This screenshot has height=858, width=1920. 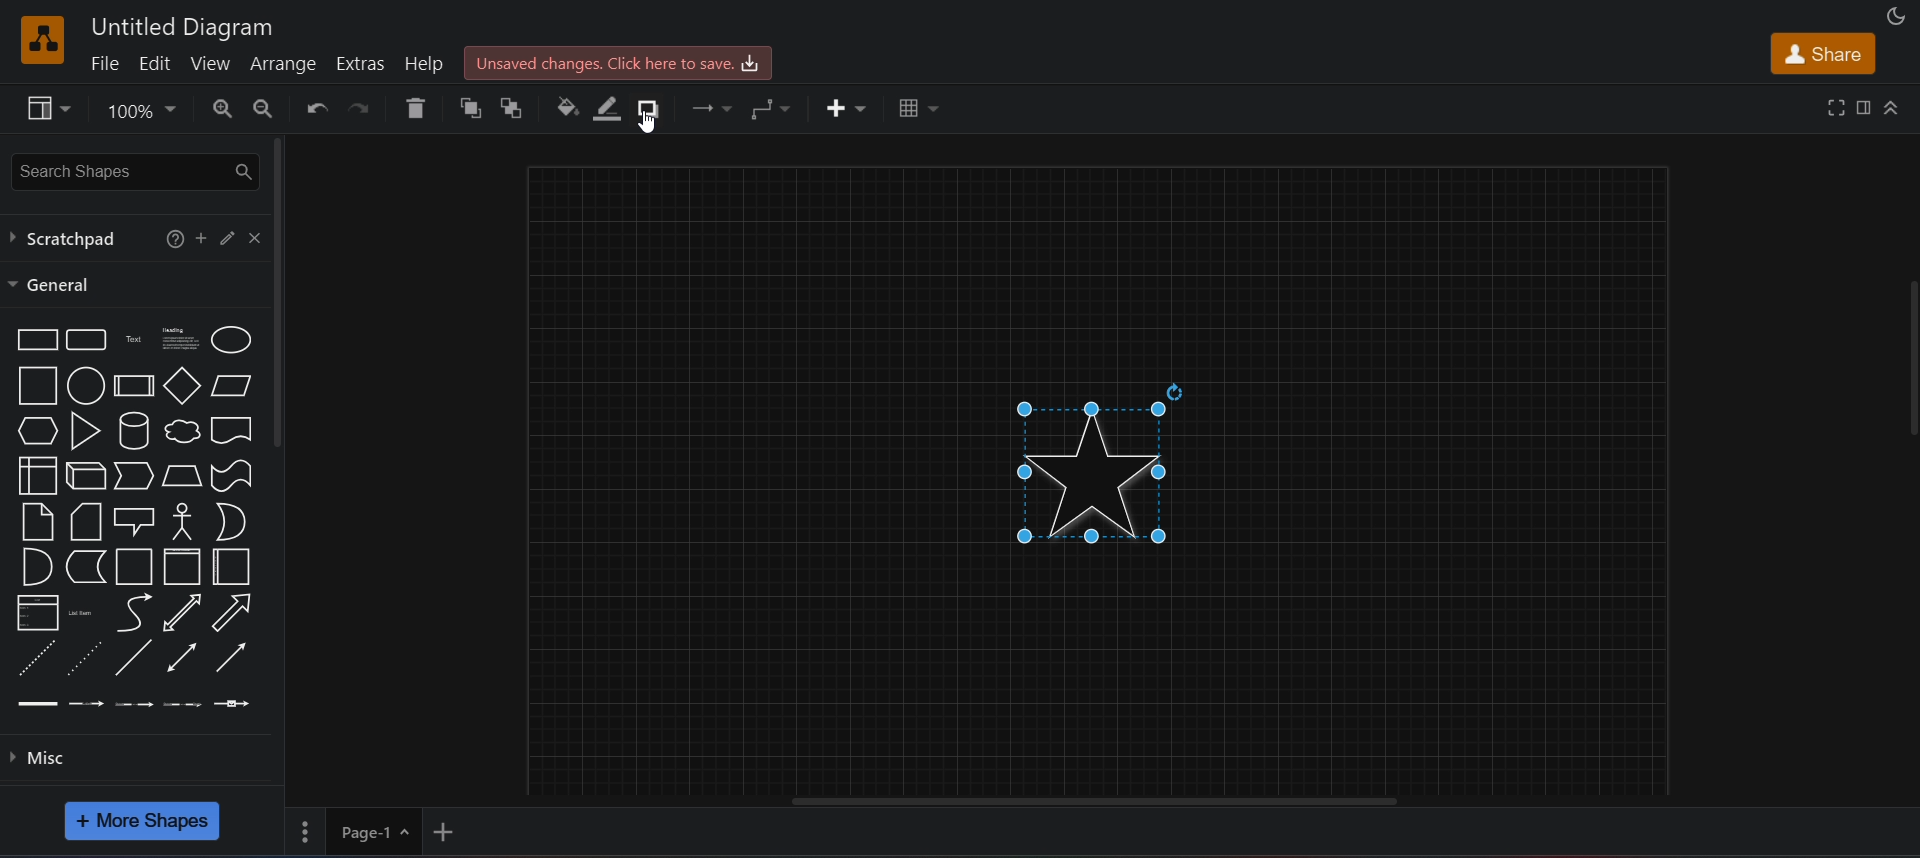 What do you see at coordinates (236, 702) in the screenshot?
I see `Connector with symbol` at bounding box center [236, 702].